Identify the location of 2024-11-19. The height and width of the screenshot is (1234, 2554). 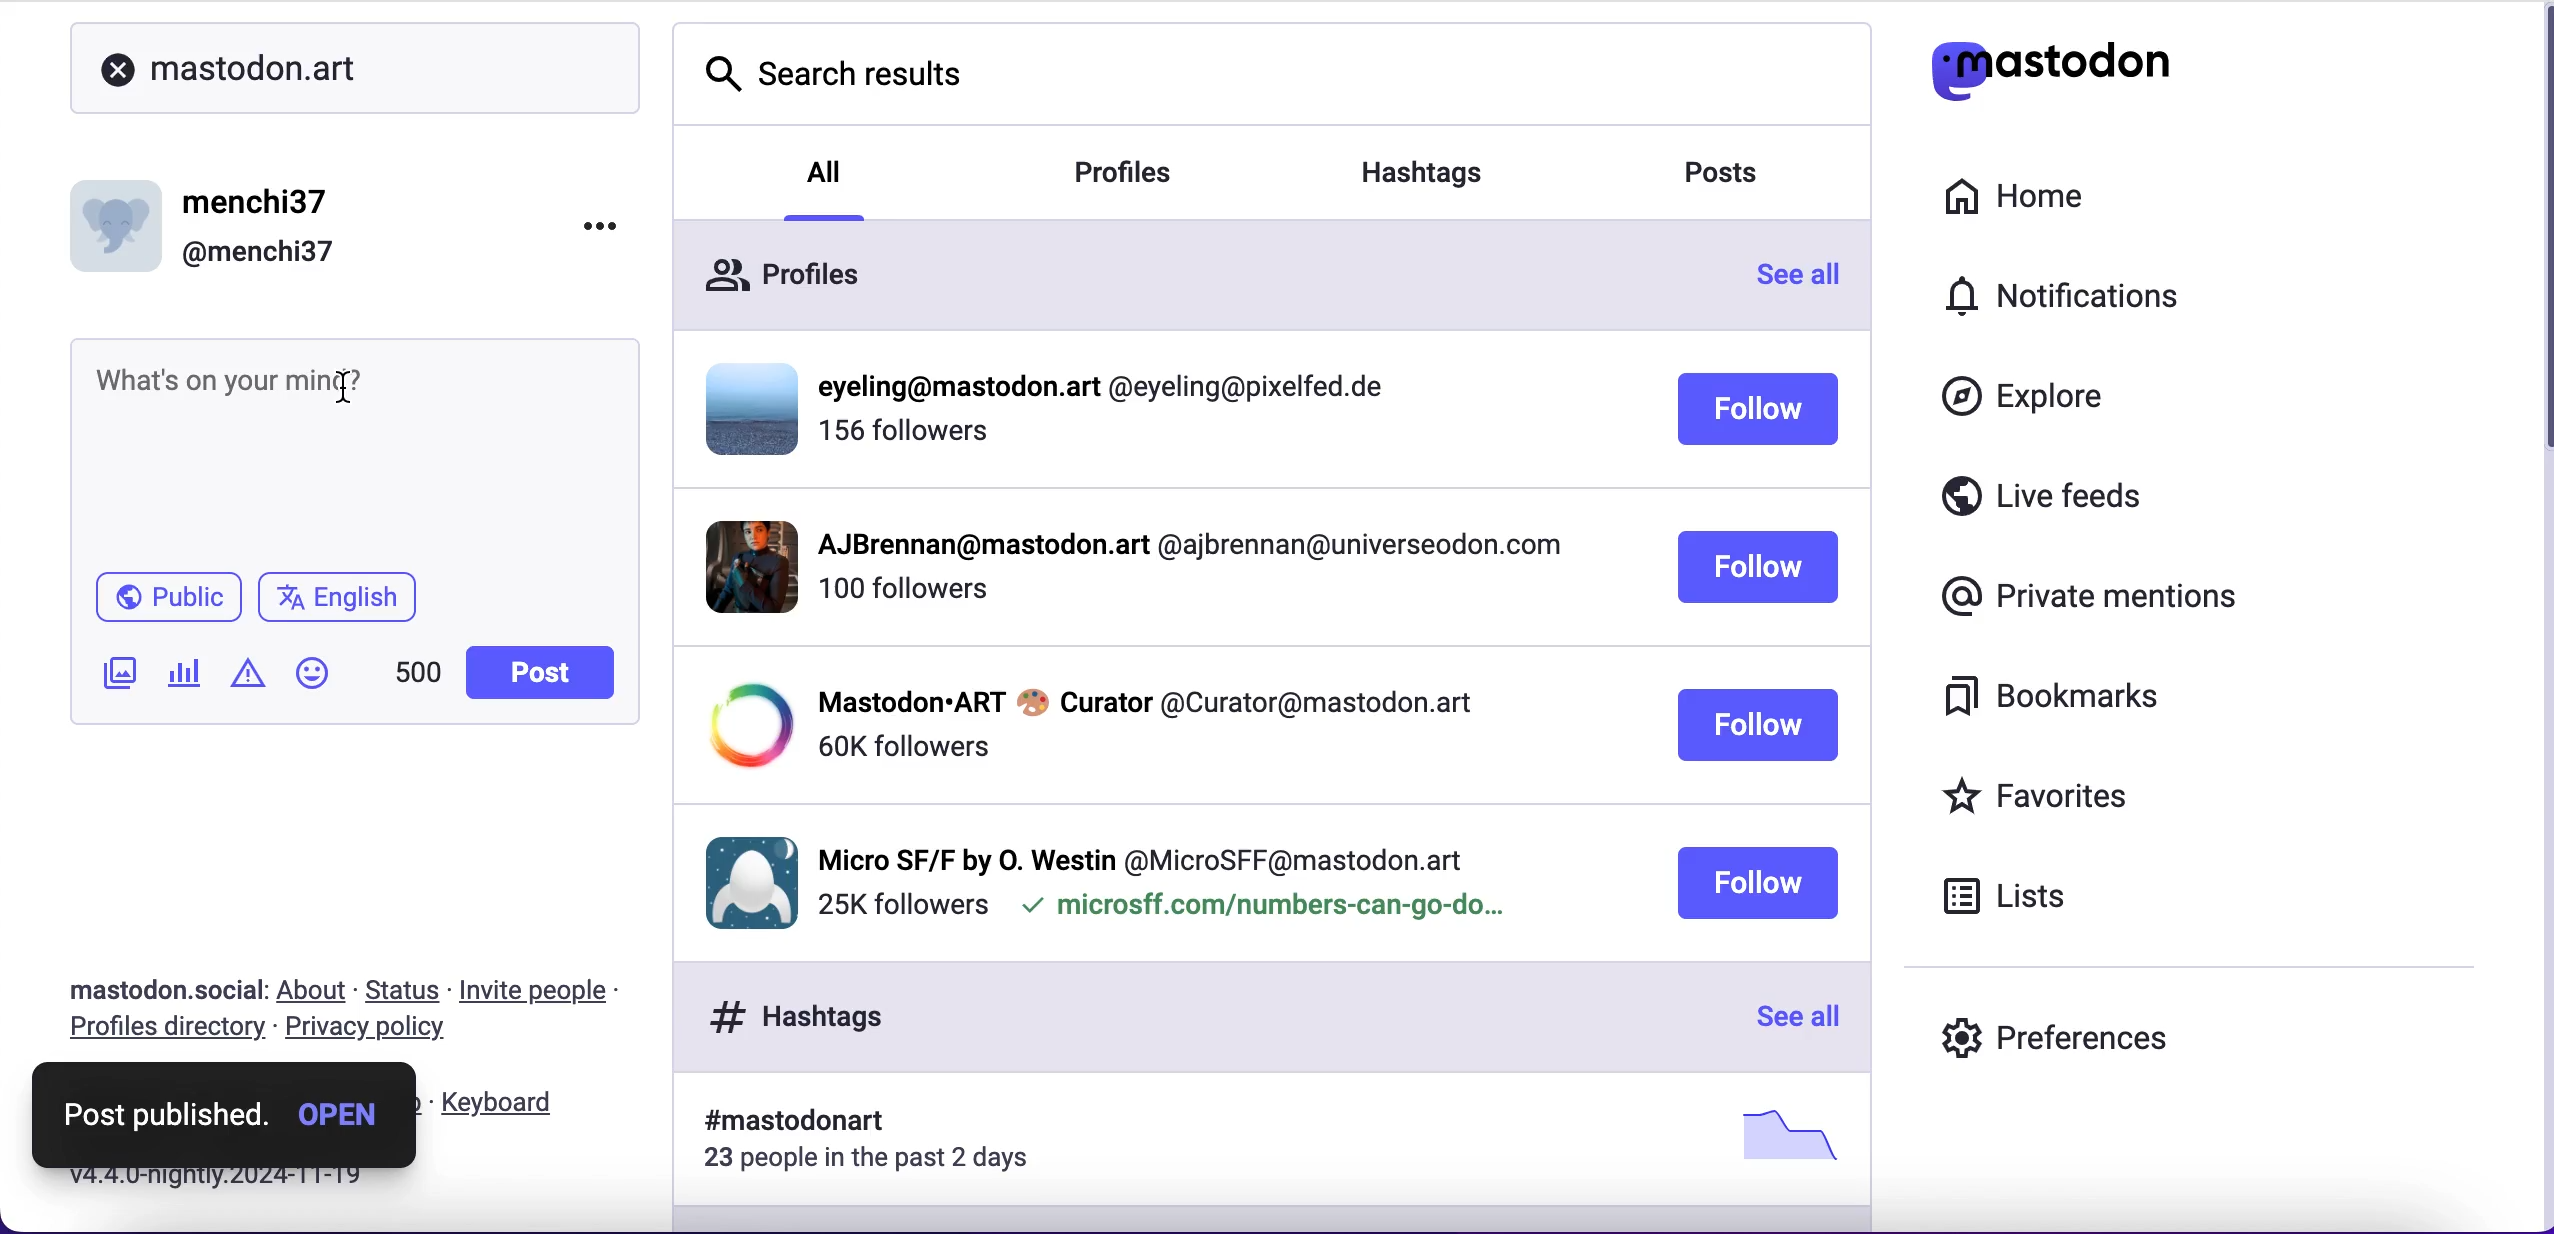
(271, 1185).